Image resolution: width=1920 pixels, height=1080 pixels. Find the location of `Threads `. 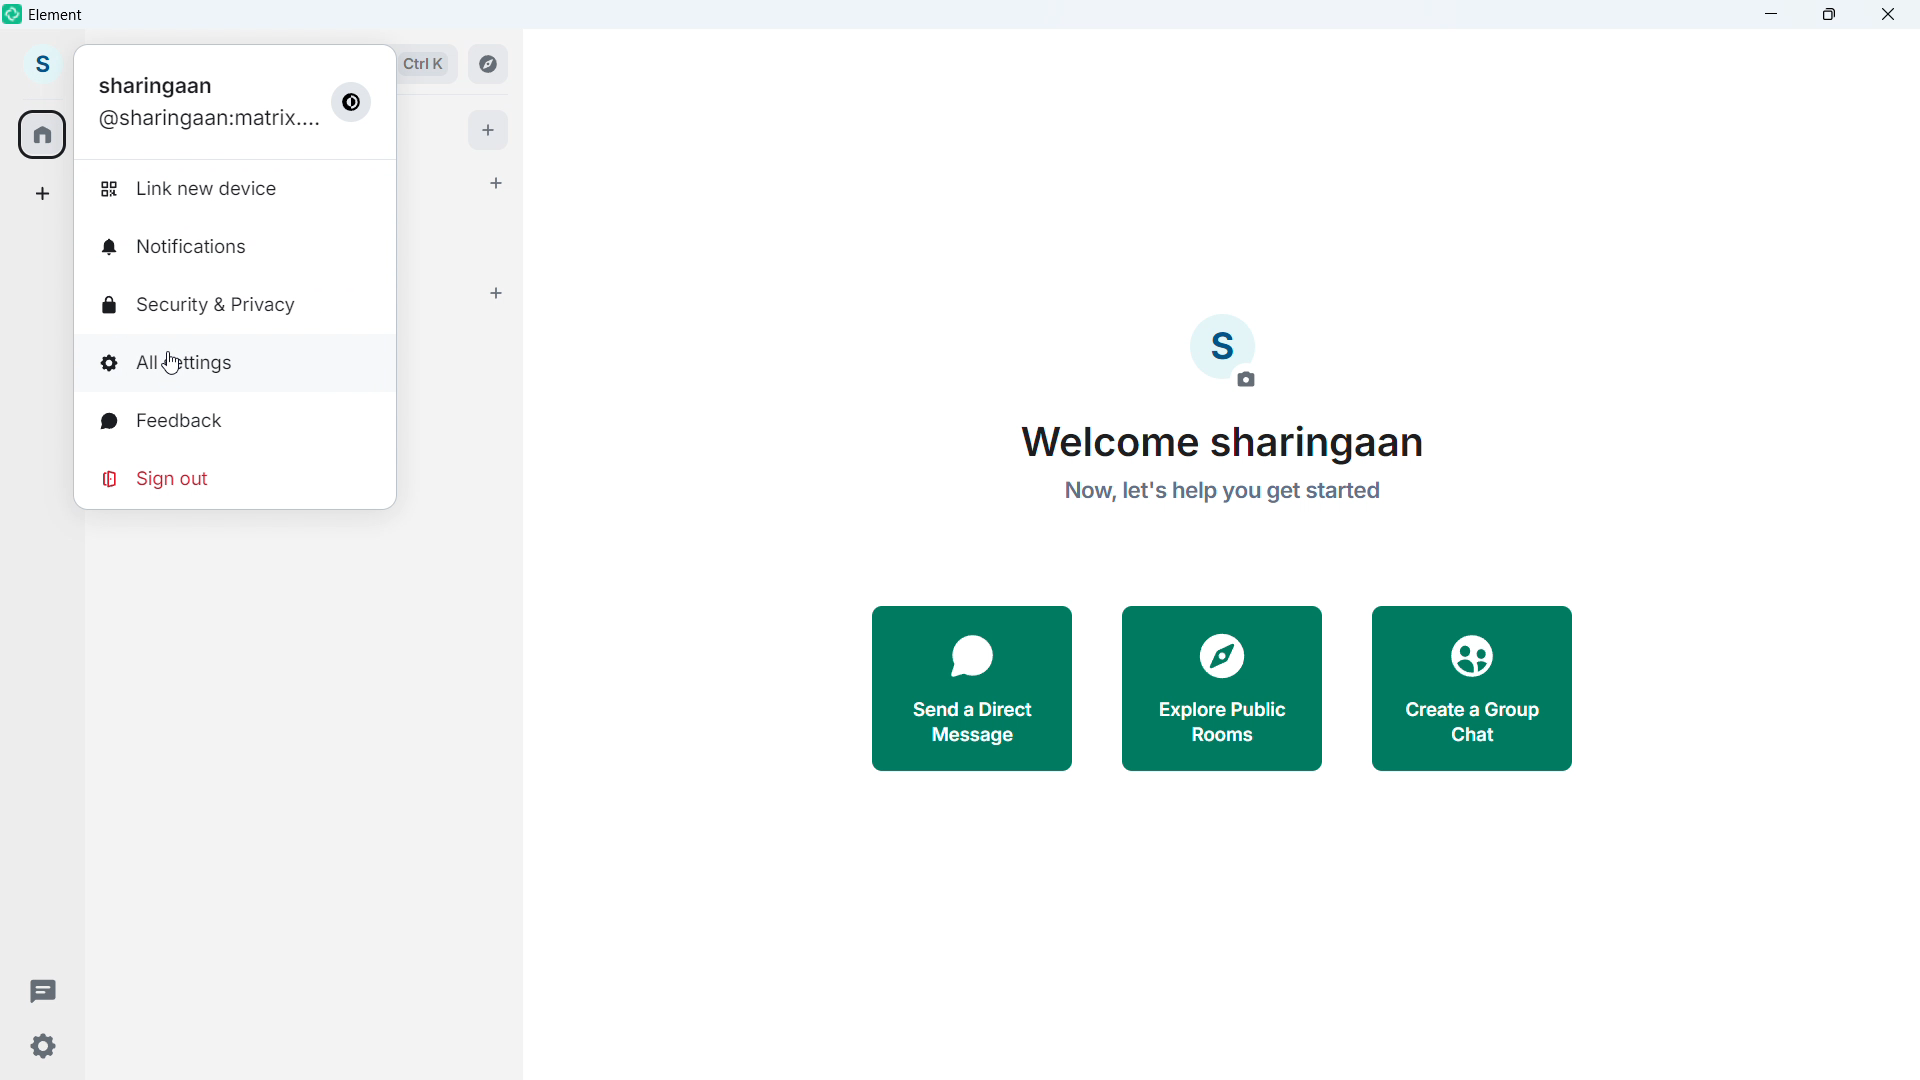

Threads  is located at coordinates (44, 989).